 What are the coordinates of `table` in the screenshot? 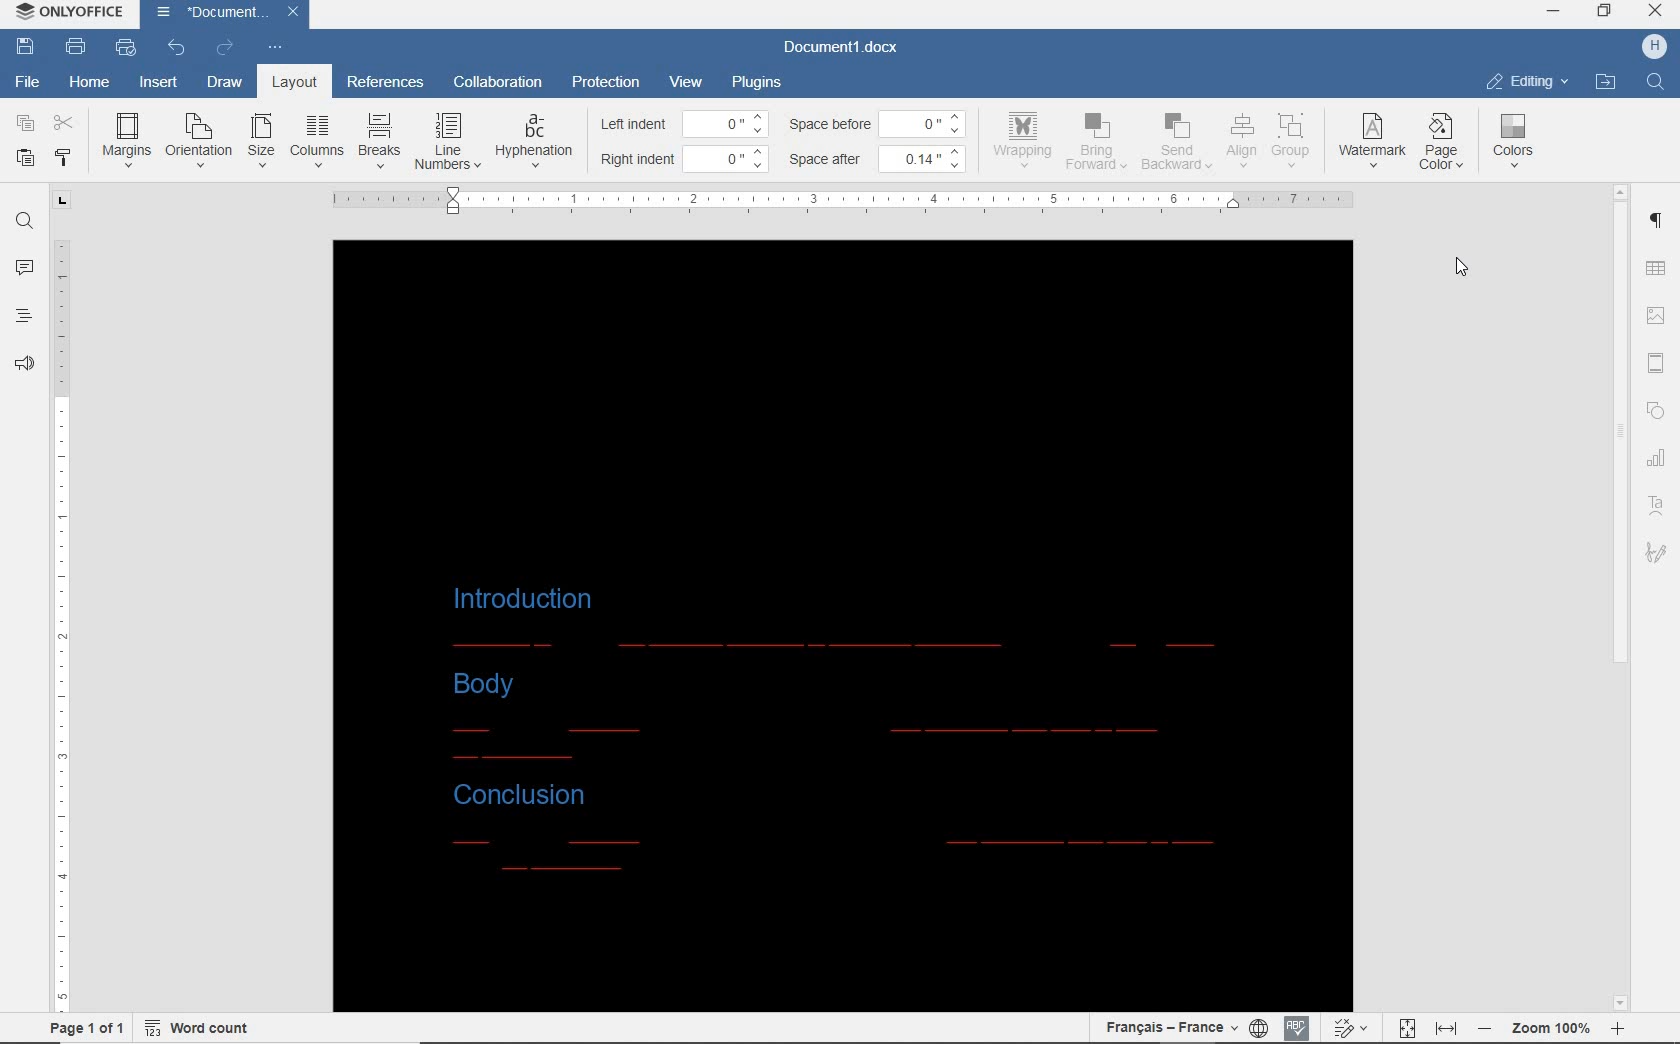 It's located at (1656, 269).